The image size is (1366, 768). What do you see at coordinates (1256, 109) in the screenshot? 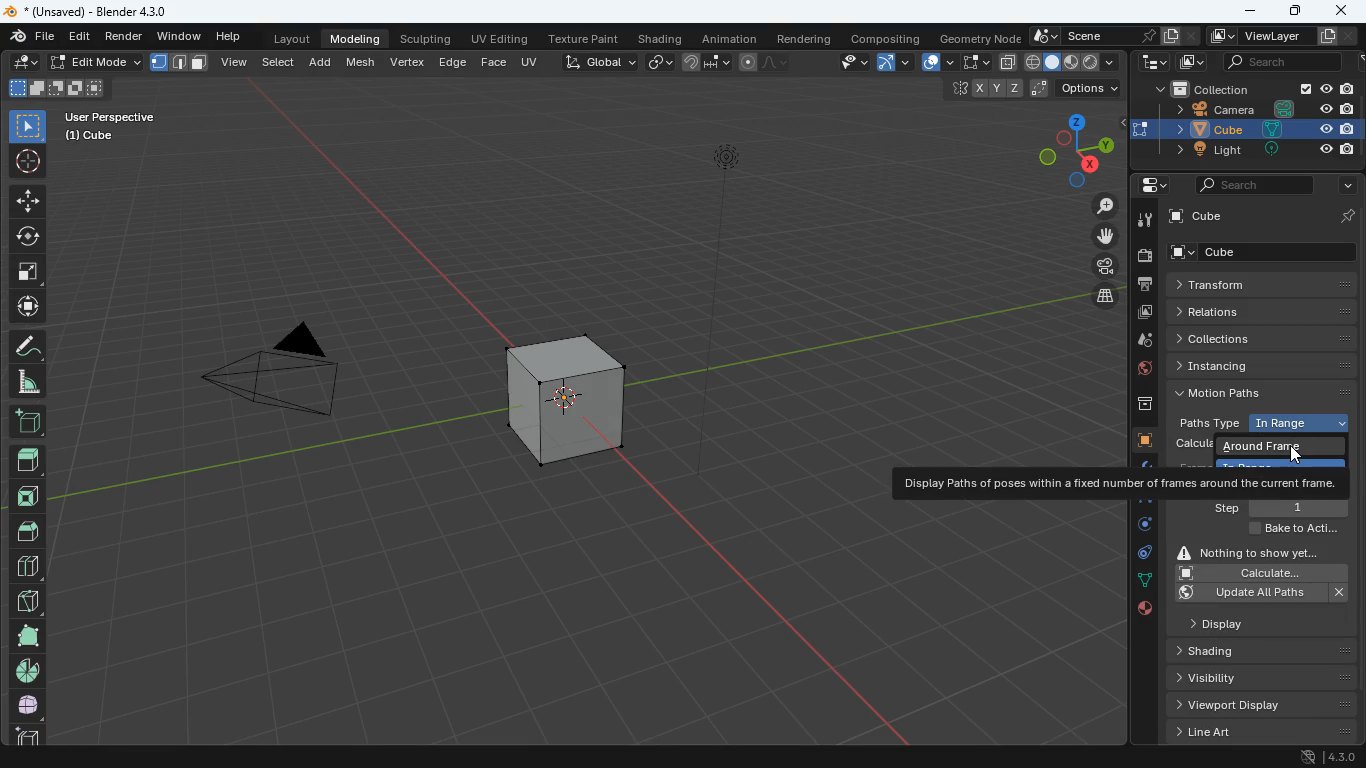
I see `camera` at bounding box center [1256, 109].